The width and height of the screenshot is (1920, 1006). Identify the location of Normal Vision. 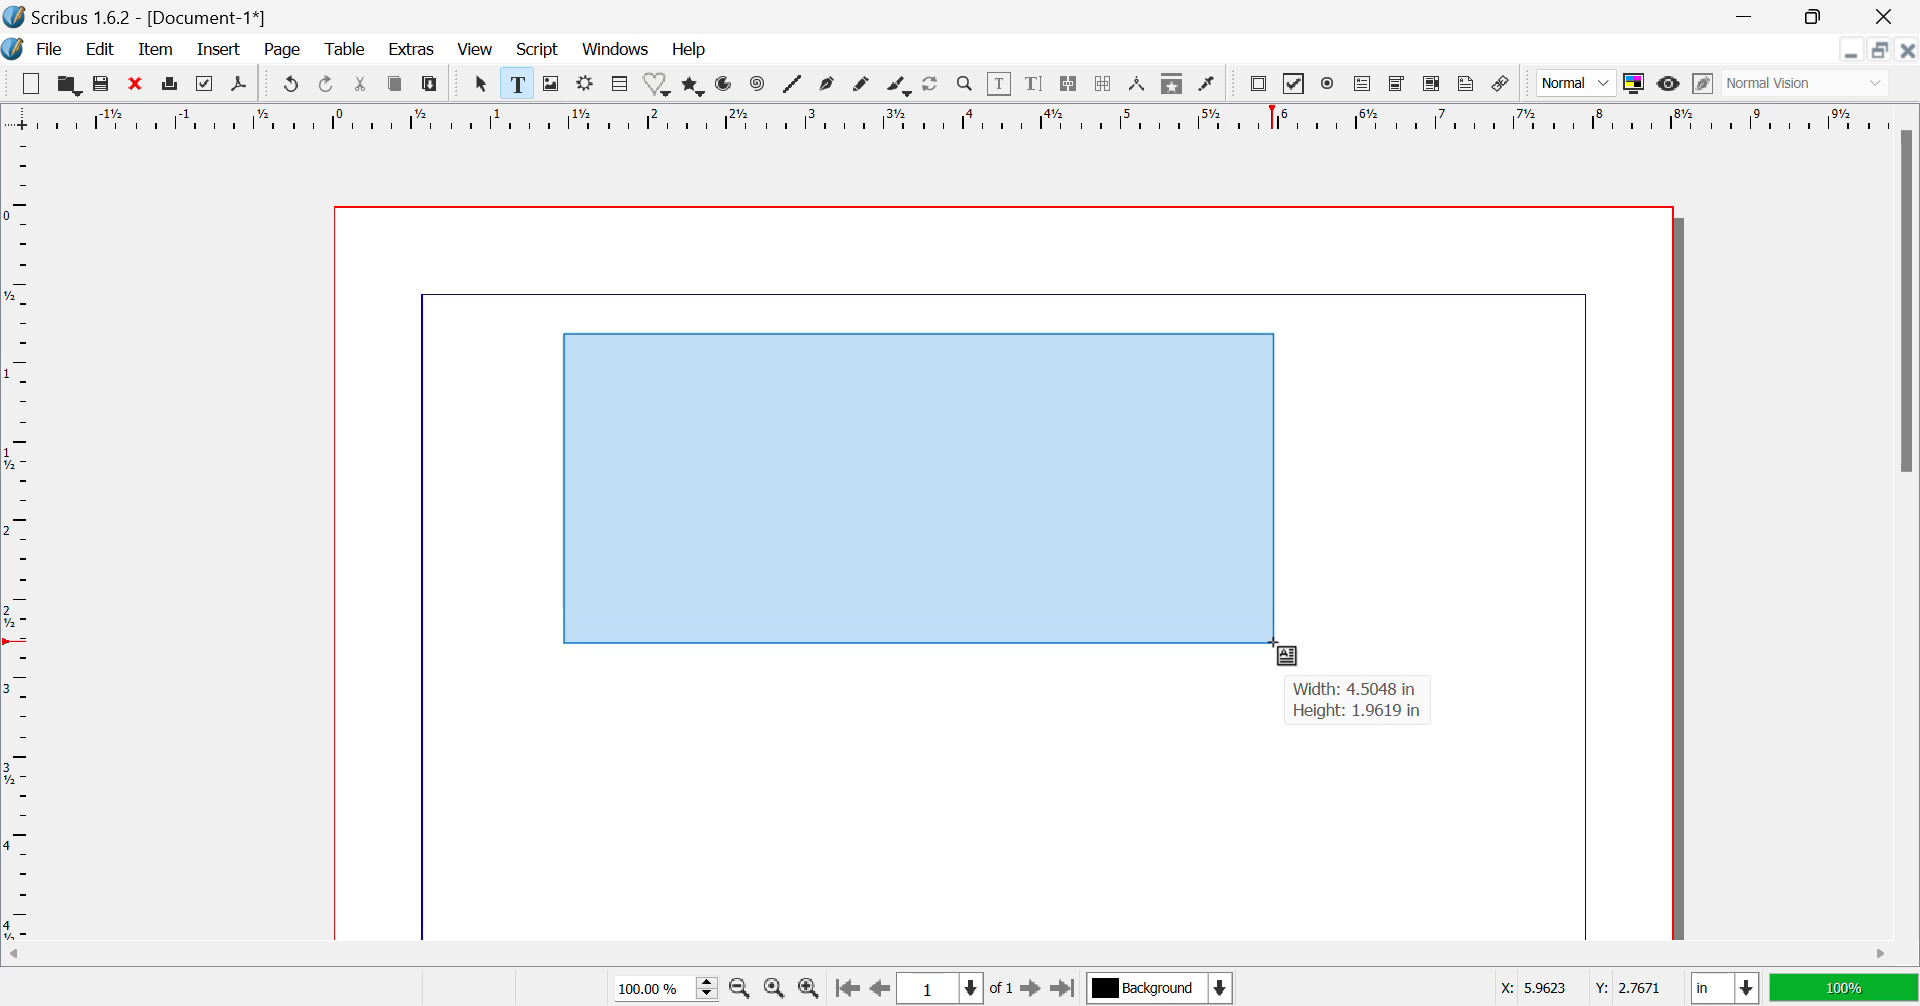
(1810, 85).